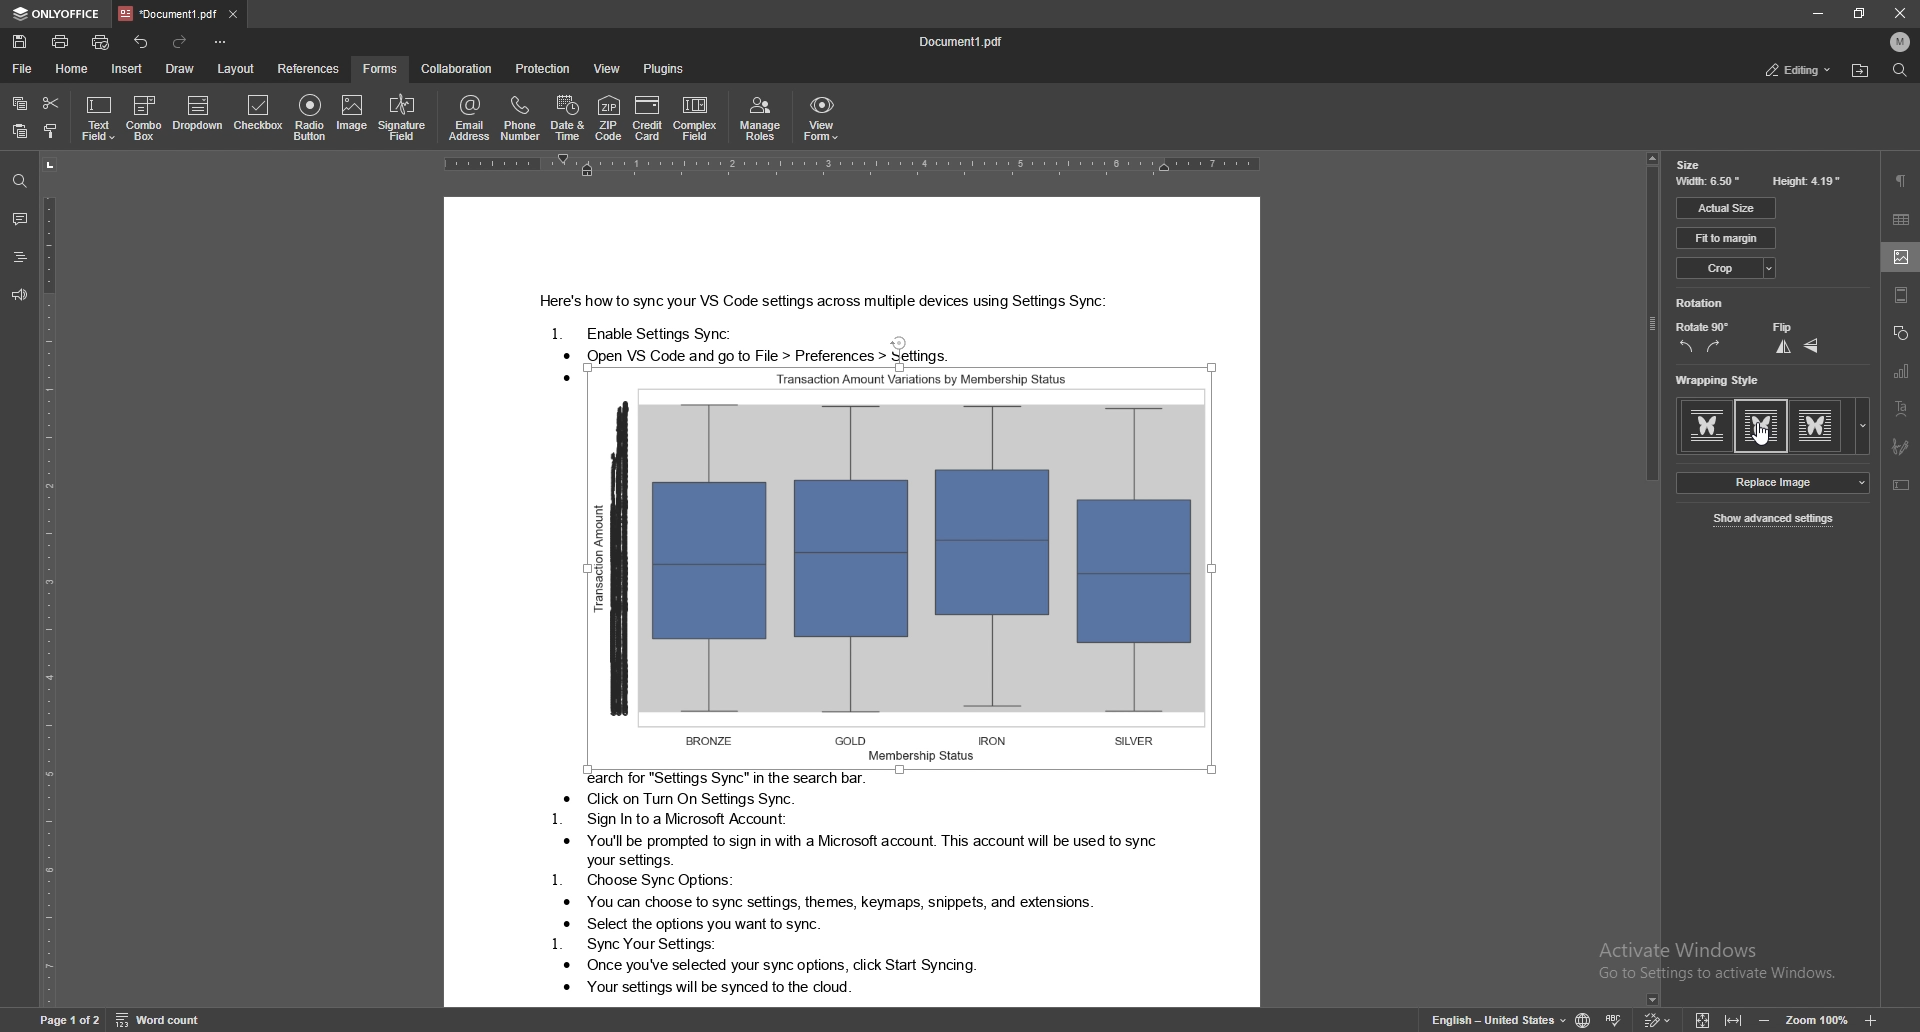 The image size is (1920, 1032). What do you see at coordinates (1762, 424) in the screenshot?
I see `square` at bounding box center [1762, 424].